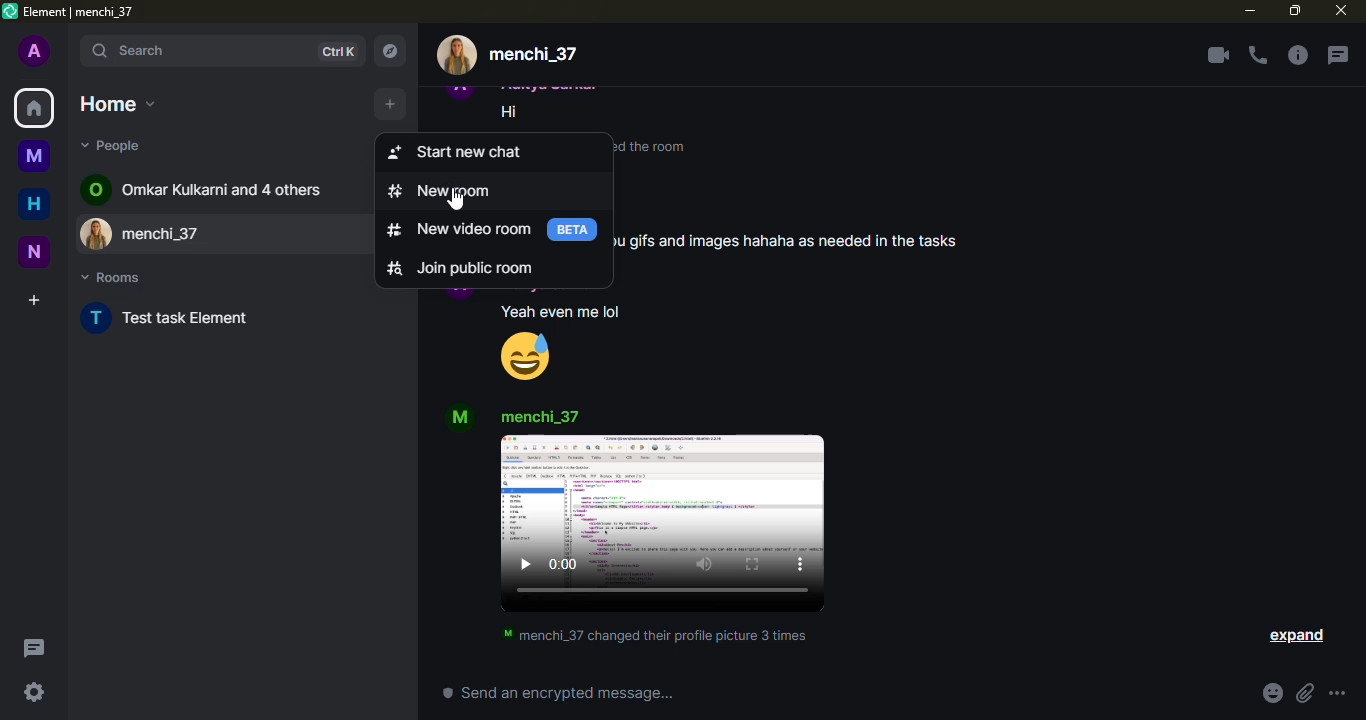 The image size is (1366, 720). I want to click on Emoji, so click(525, 356).